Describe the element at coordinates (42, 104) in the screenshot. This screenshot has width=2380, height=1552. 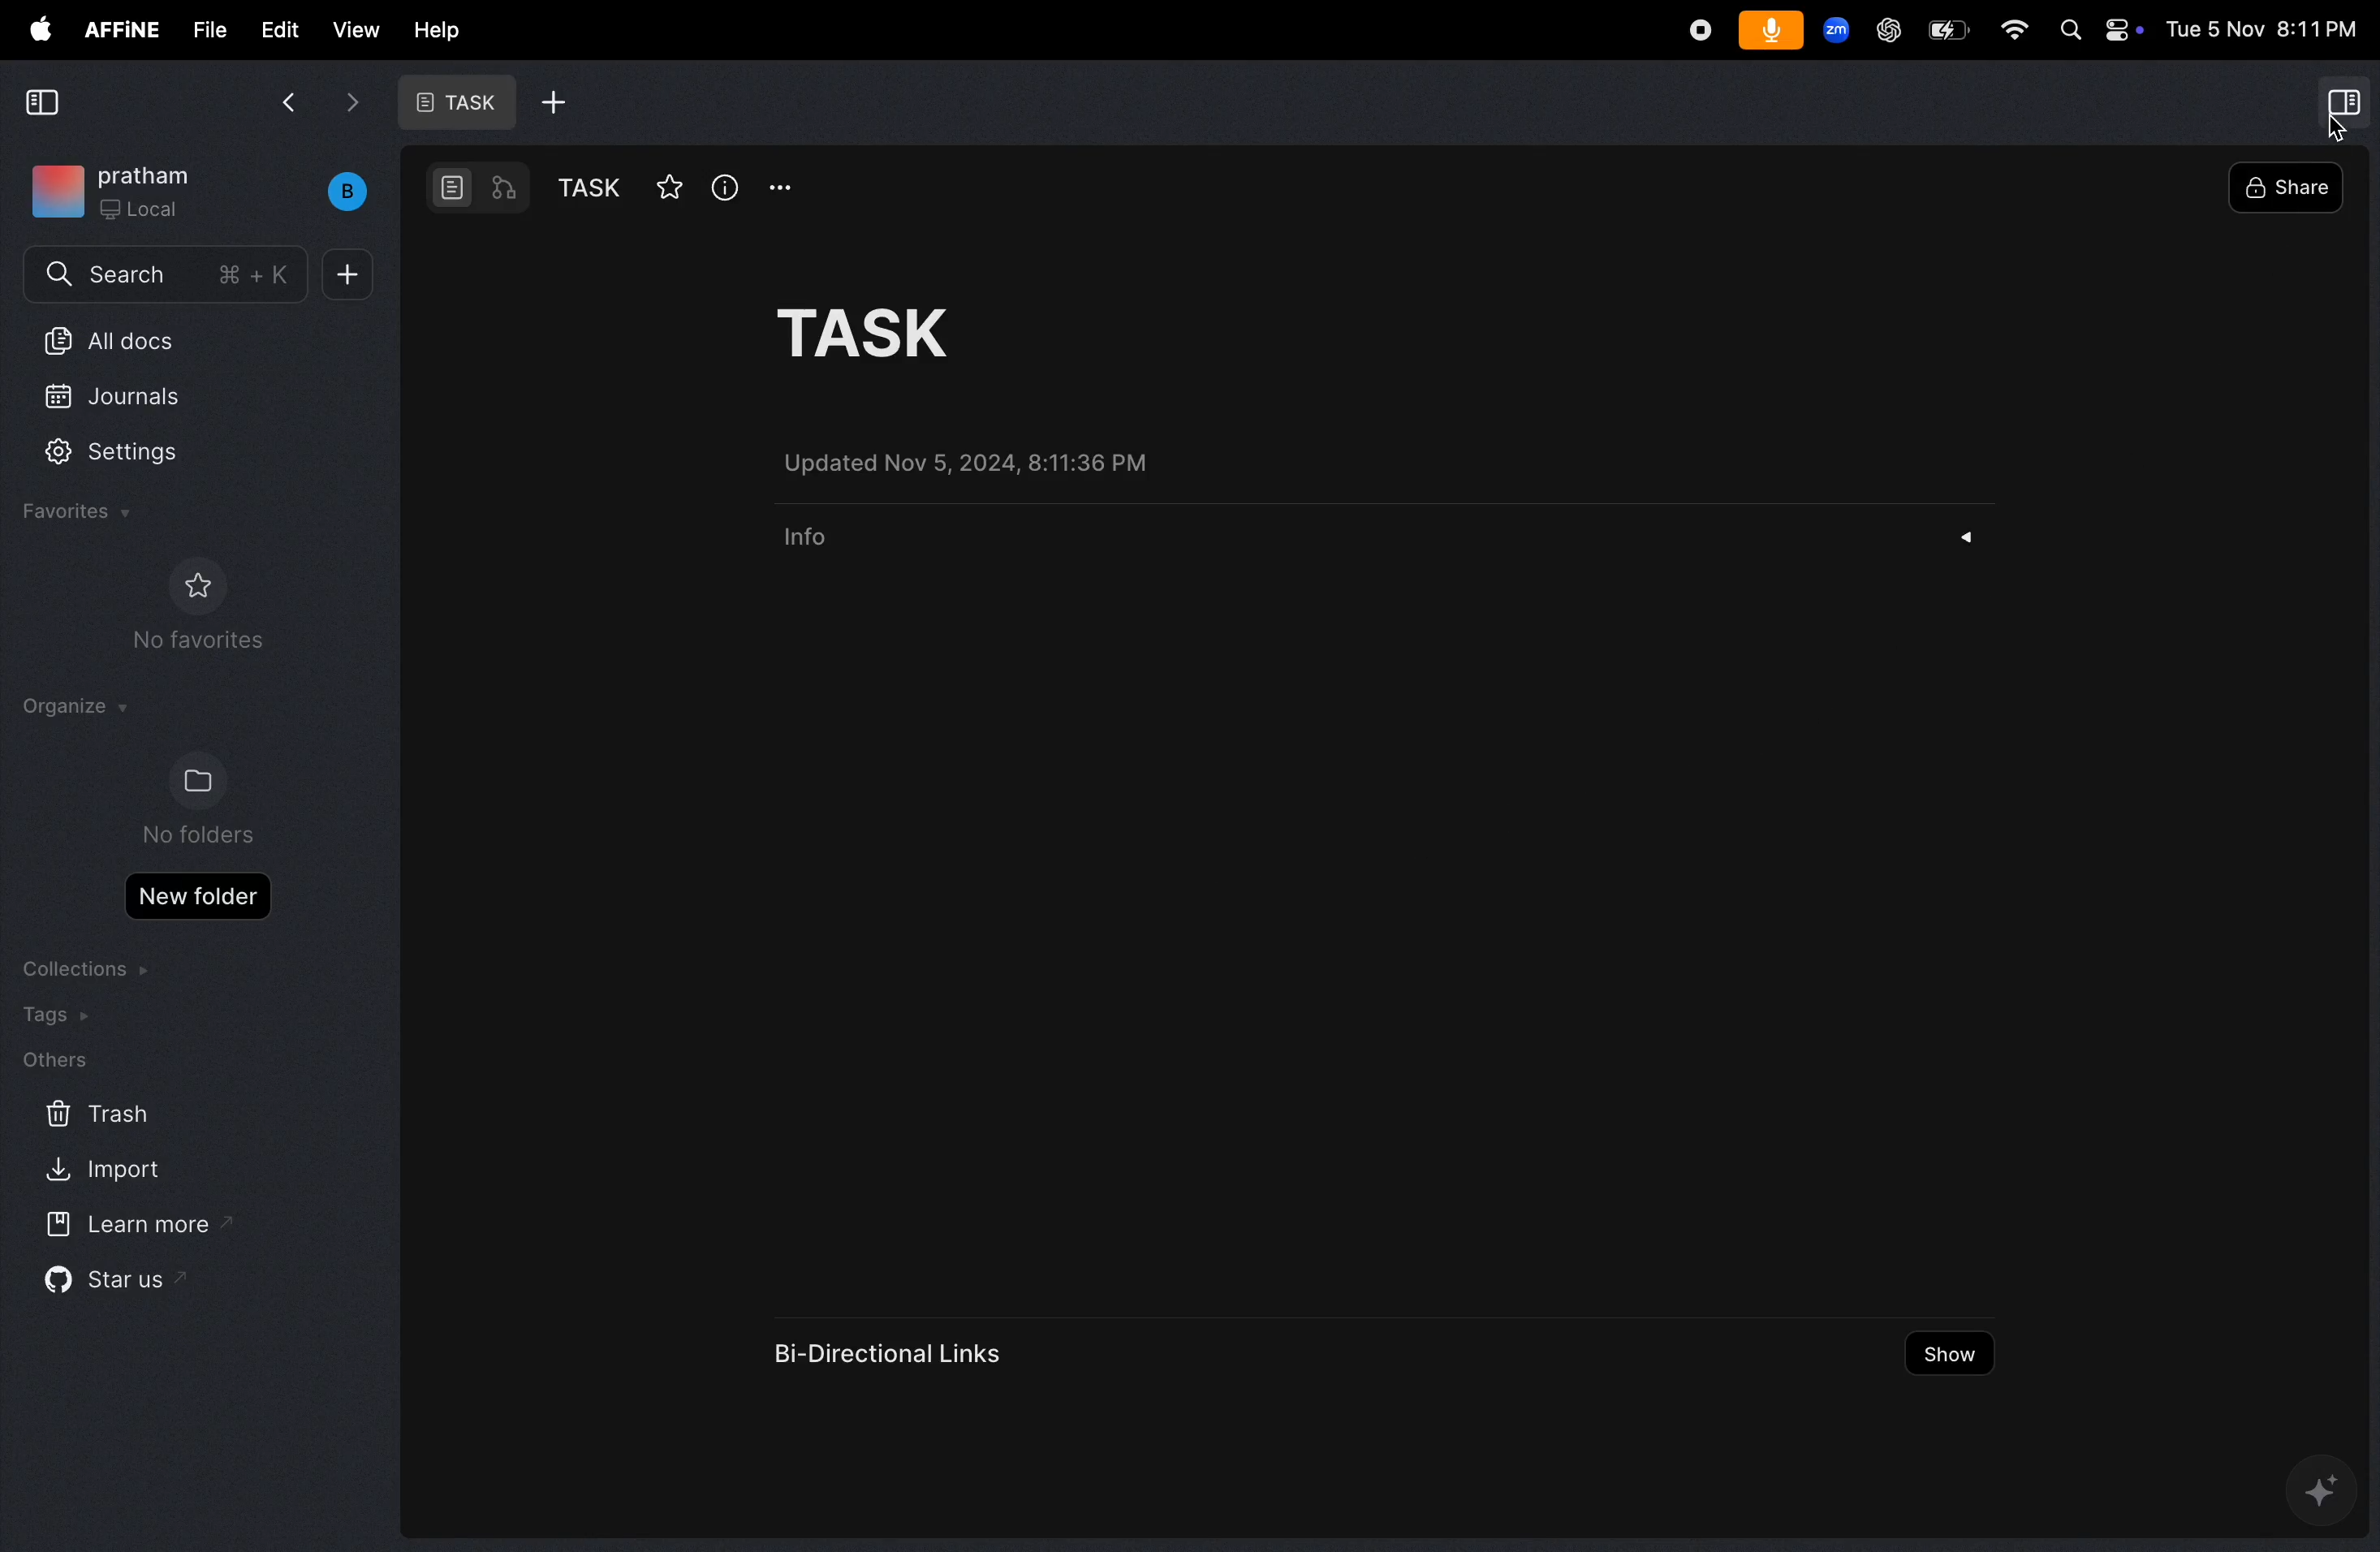
I see `collapse side bar` at that location.